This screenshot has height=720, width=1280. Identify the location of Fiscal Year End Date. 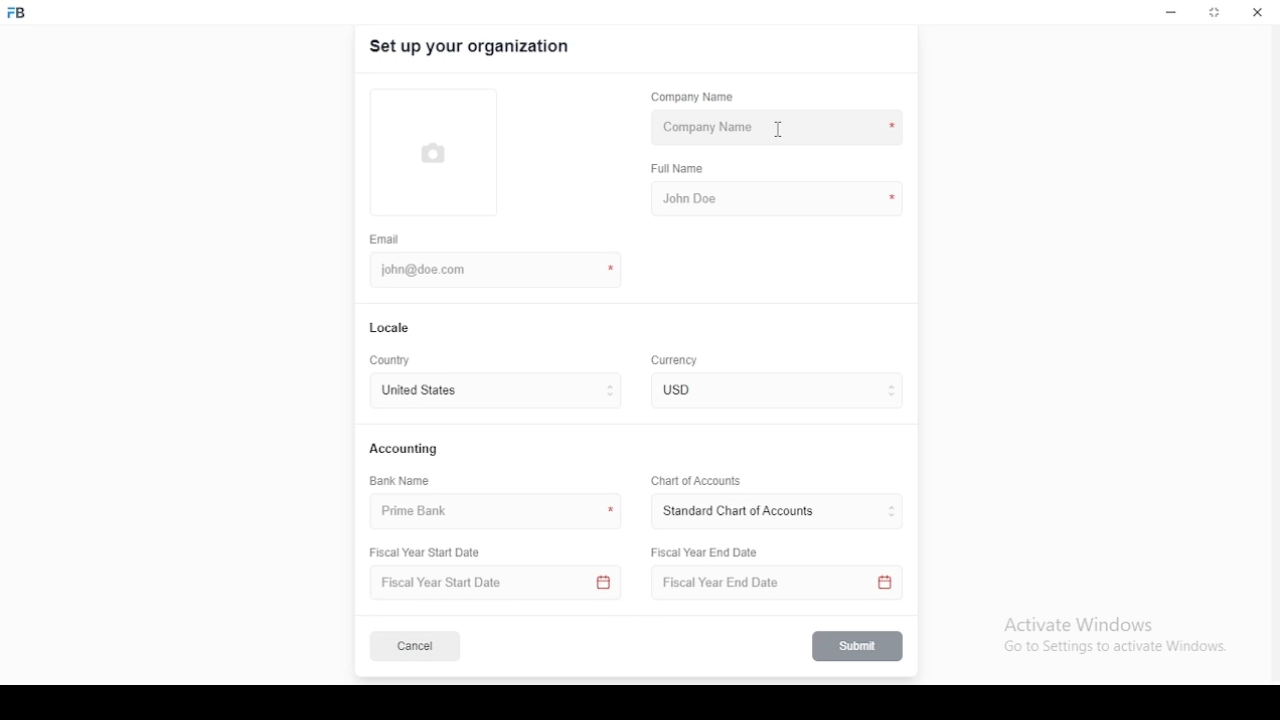
(771, 583).